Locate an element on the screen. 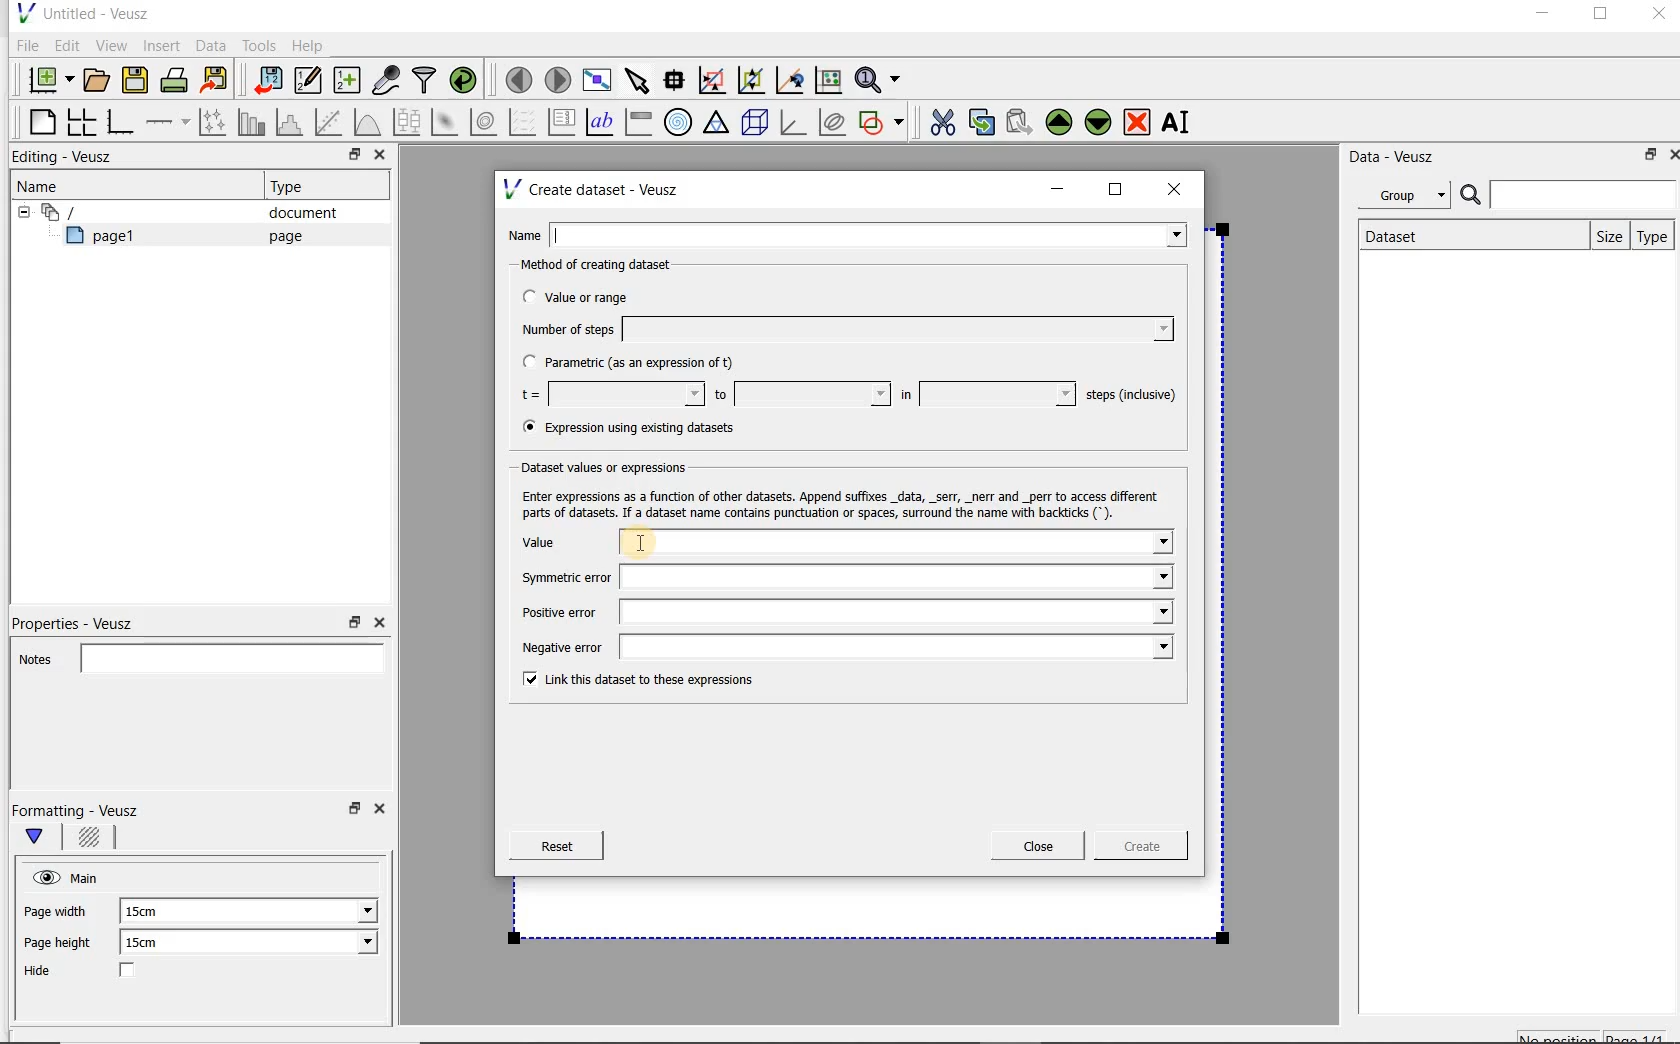  ternary graph is located at coordinates (718, 123).